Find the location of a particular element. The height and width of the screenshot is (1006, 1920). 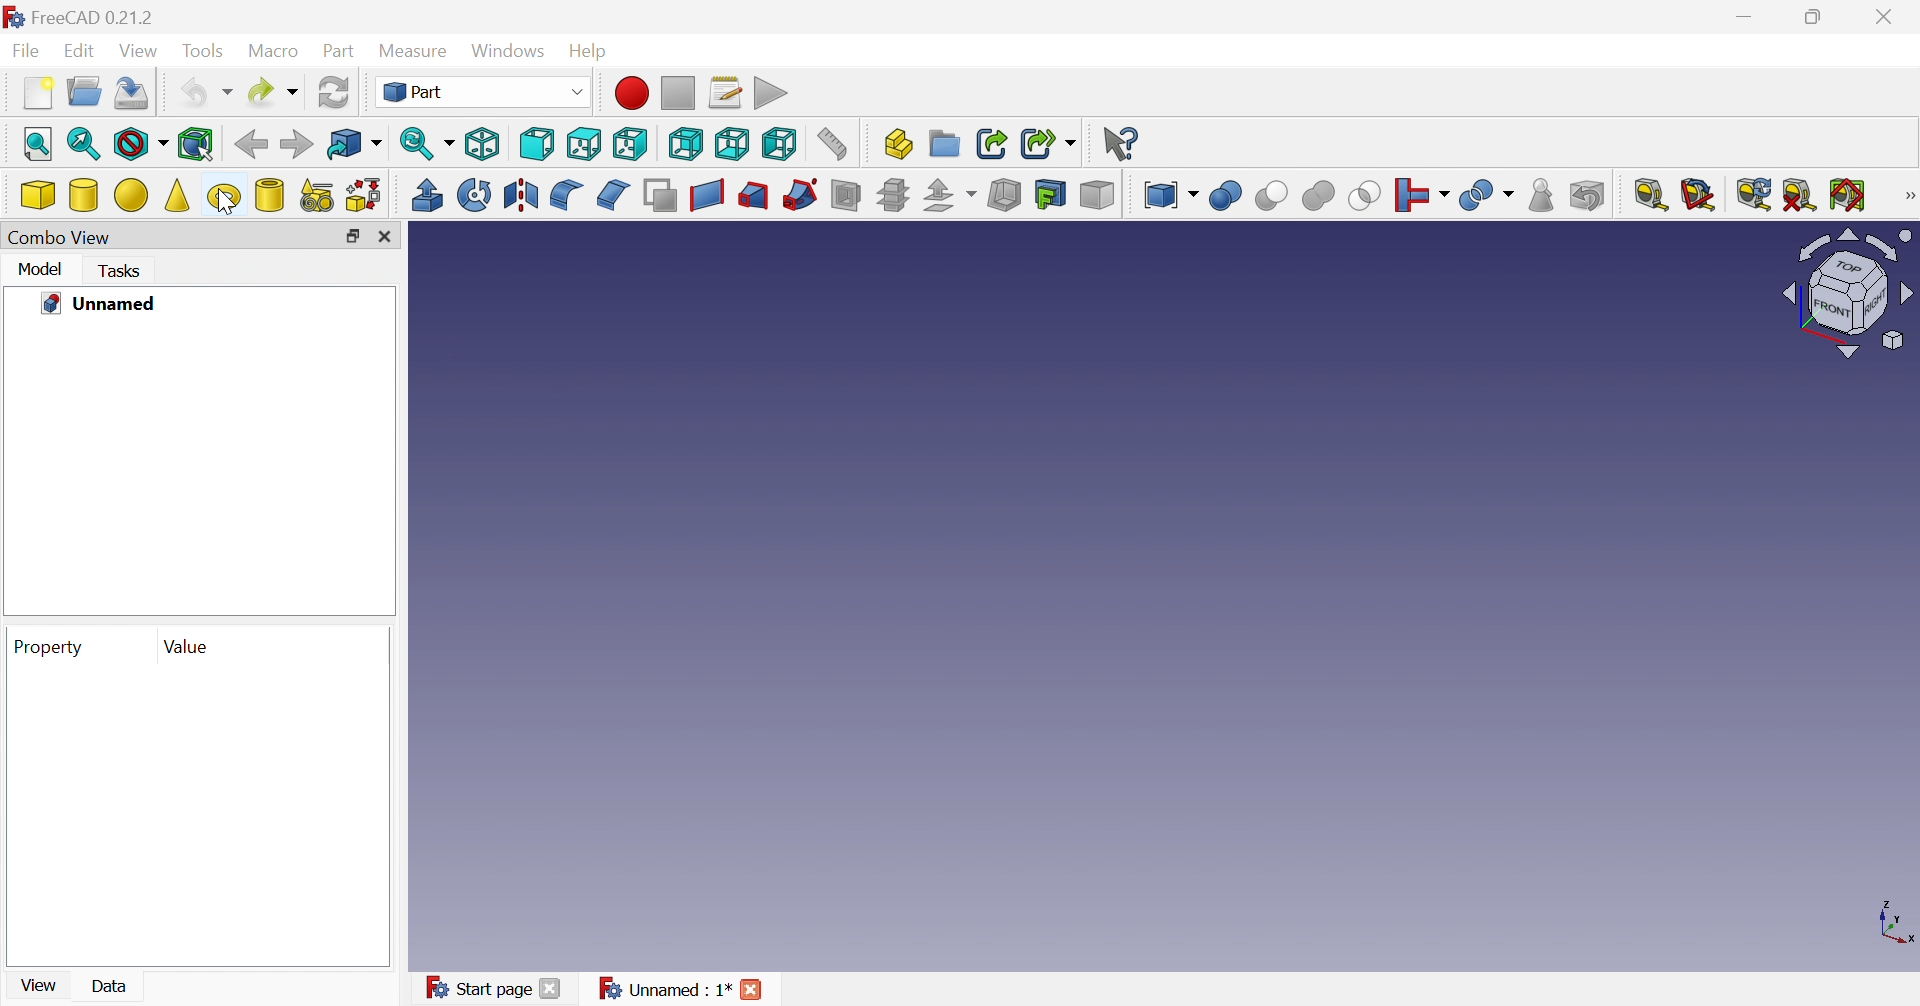

Create ruled surface is located at coordinates (706, 195).